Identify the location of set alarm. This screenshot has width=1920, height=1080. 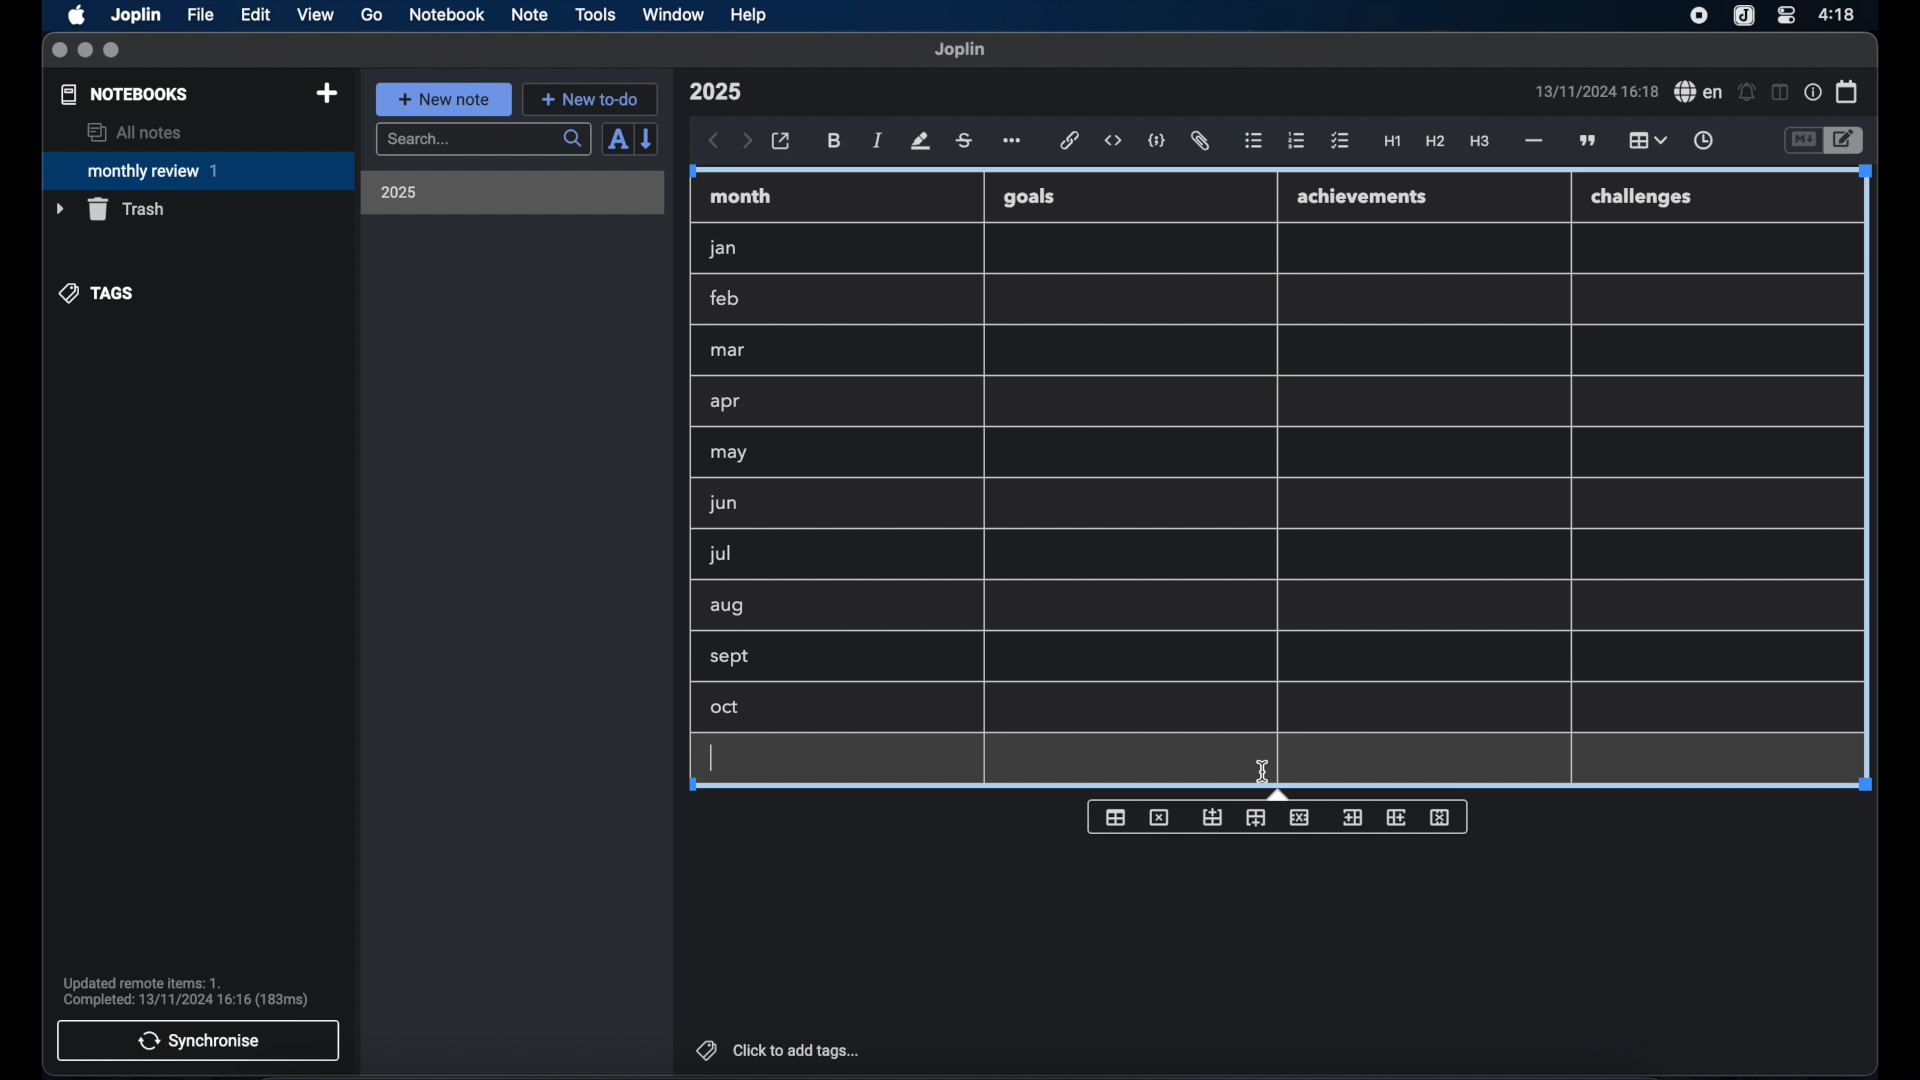
(1747, 93).